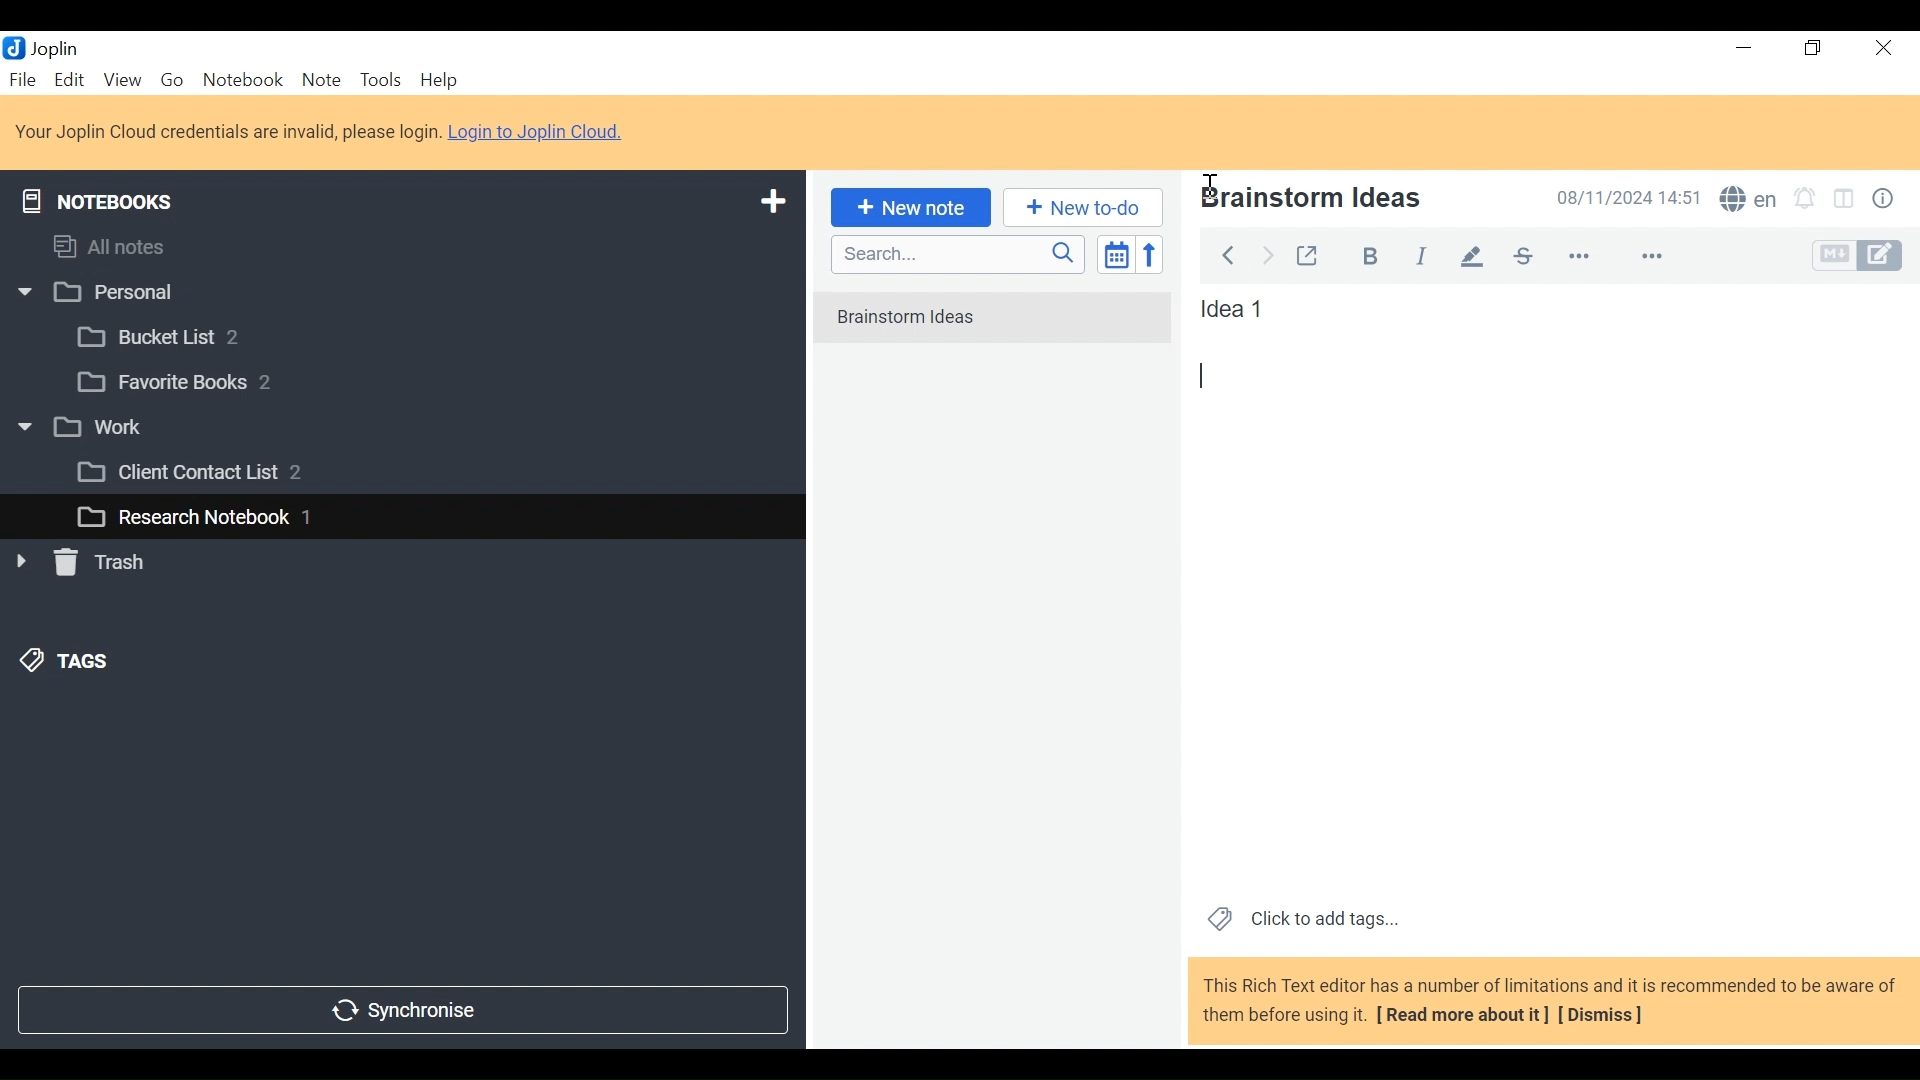 The width and height of the screenshot is (1920, 1080). What do you see at coordinates (1859, 256) in the screenshot?
I see `Toggle Editor` at bounding box center [1859, 256].